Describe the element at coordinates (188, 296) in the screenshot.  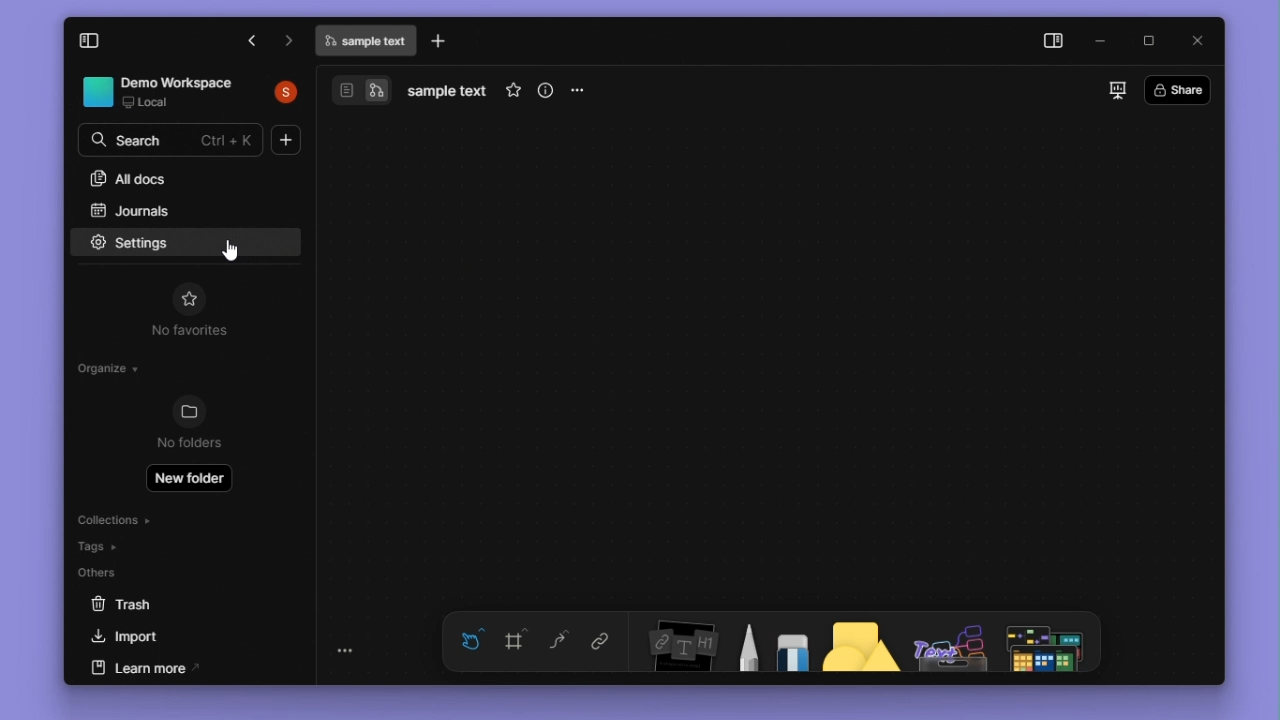
I see `favourites` at that location.